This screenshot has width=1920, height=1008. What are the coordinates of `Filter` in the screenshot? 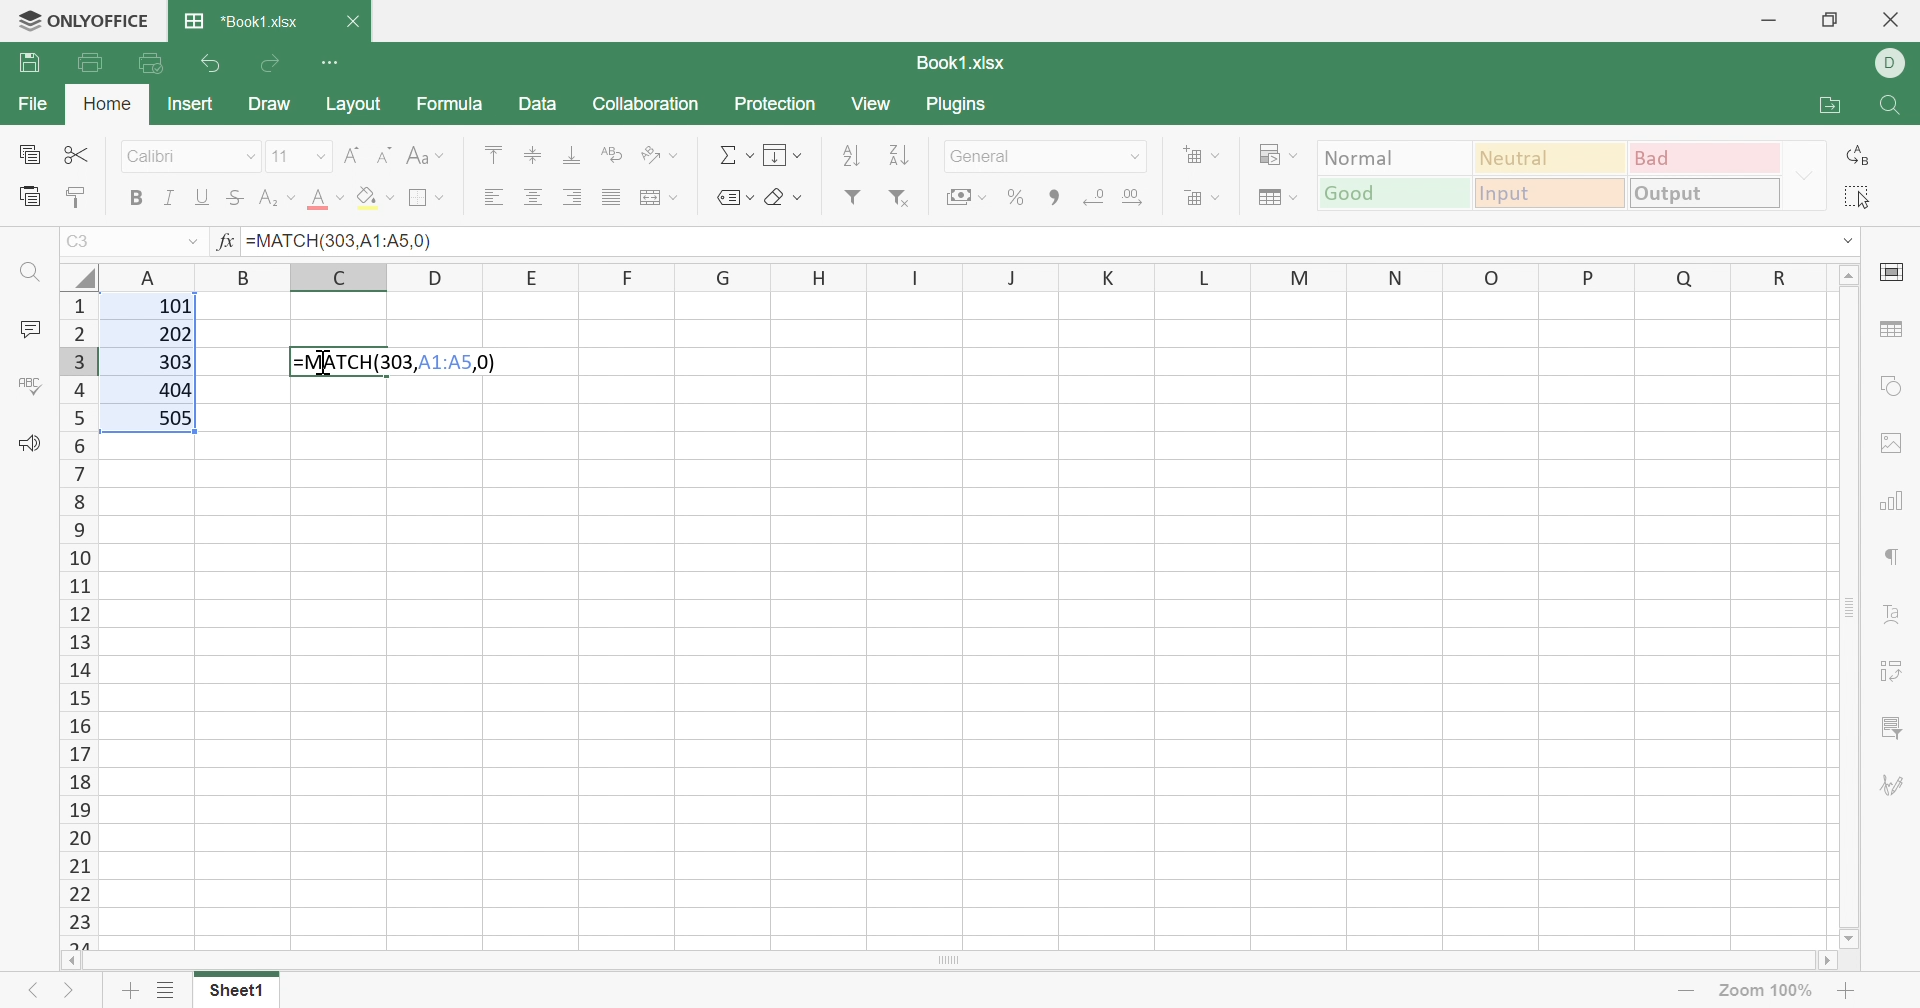 It's located at (854, 200).